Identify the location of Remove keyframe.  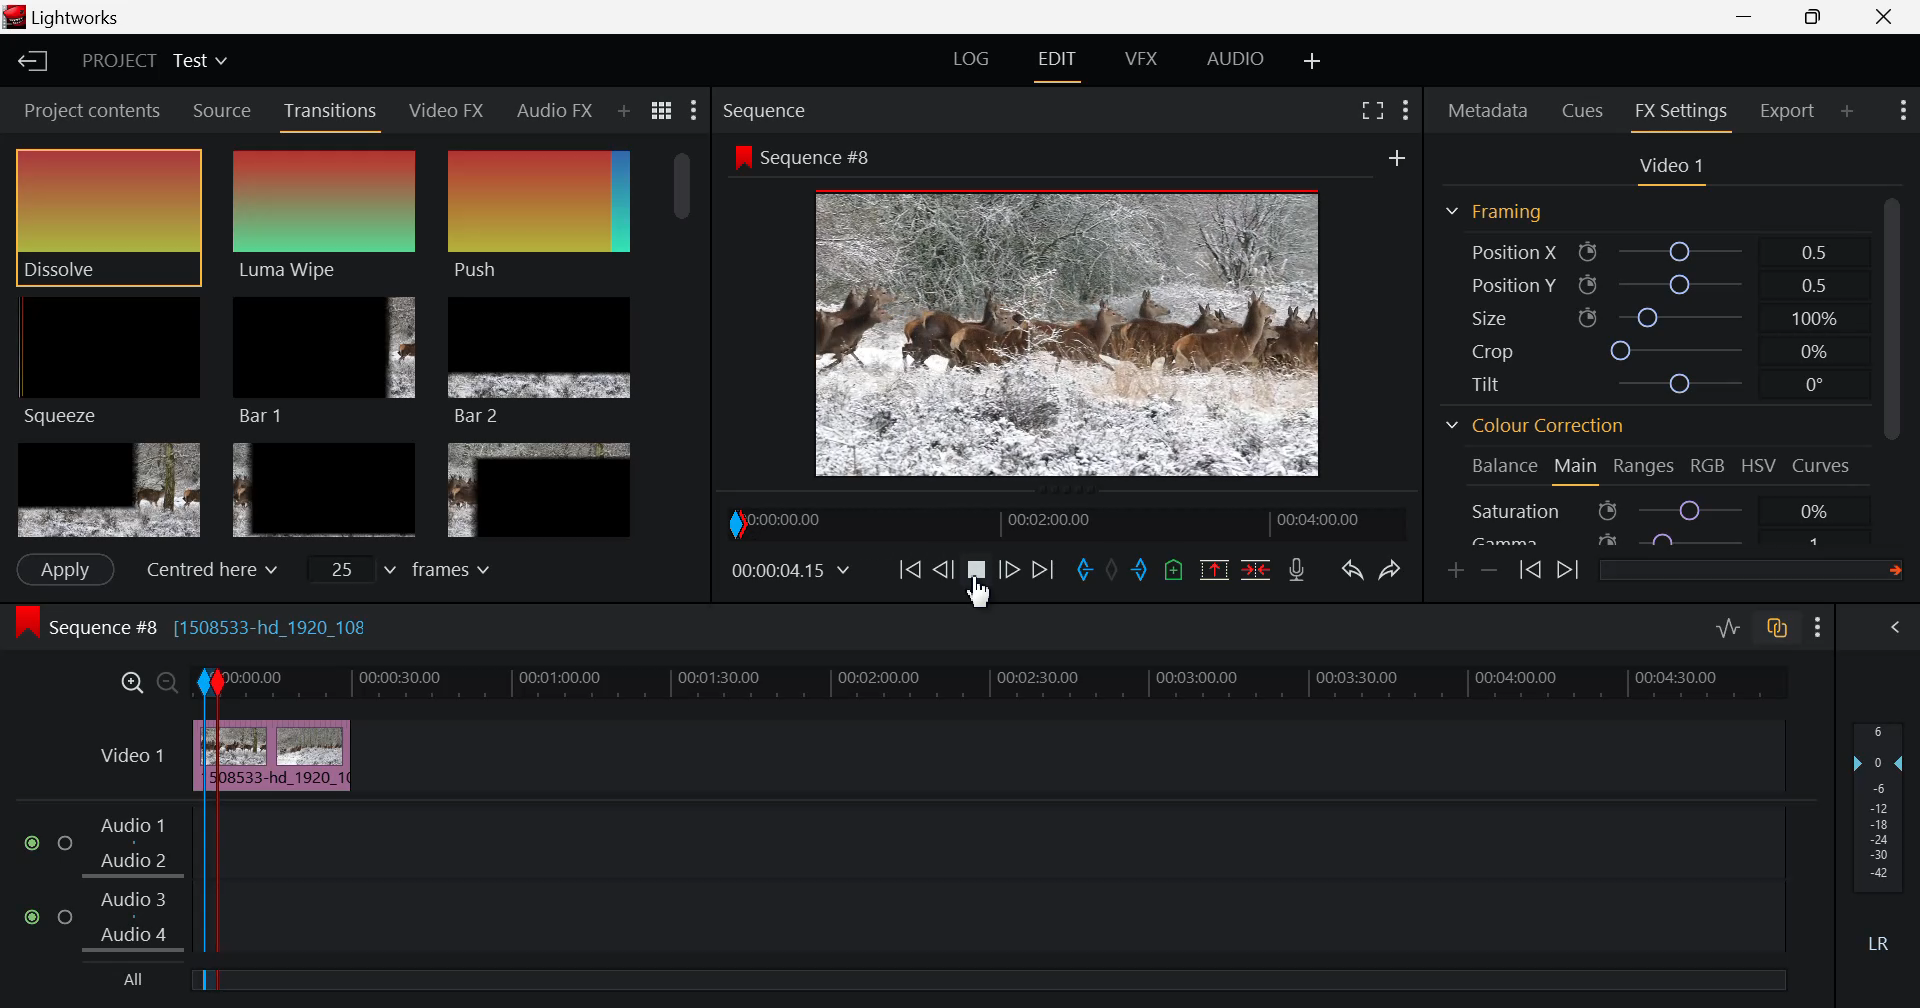
(1490, 572).